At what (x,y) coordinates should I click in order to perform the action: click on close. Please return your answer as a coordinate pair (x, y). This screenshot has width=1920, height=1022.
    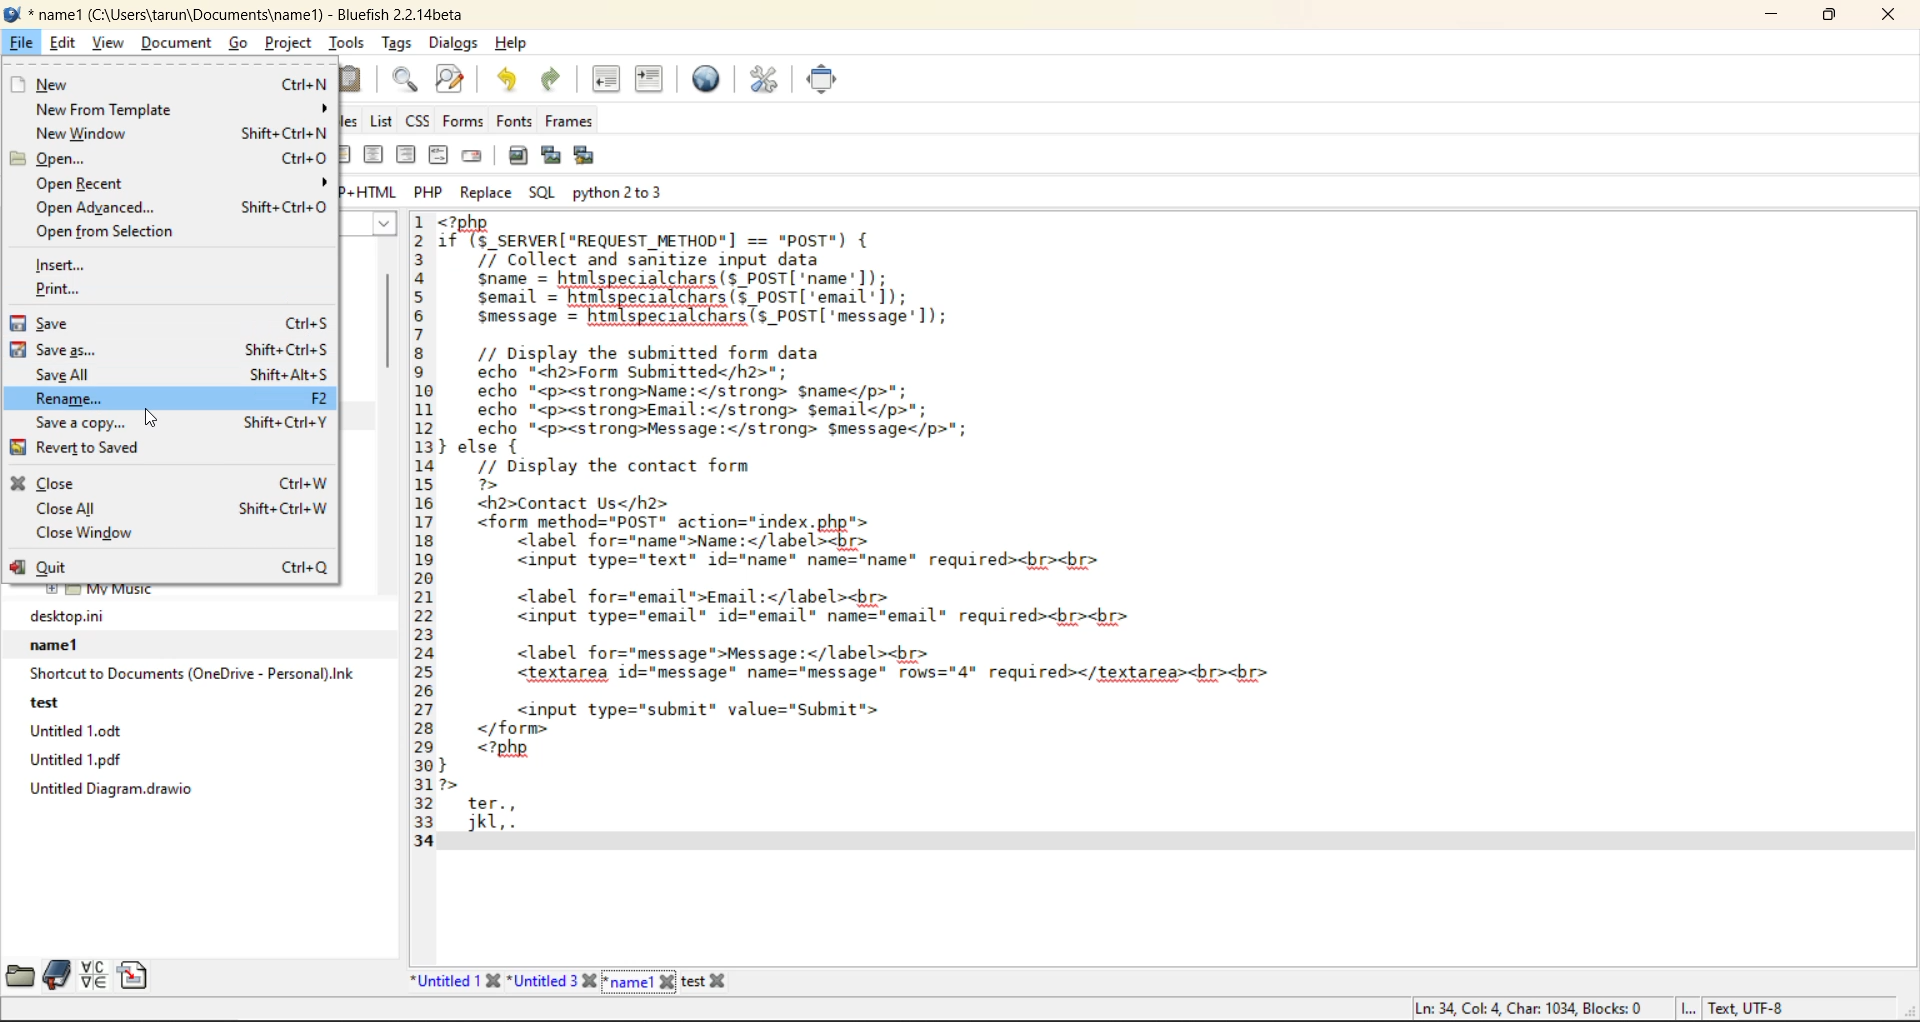
    Looking at the image, I should click on (1890, 18).